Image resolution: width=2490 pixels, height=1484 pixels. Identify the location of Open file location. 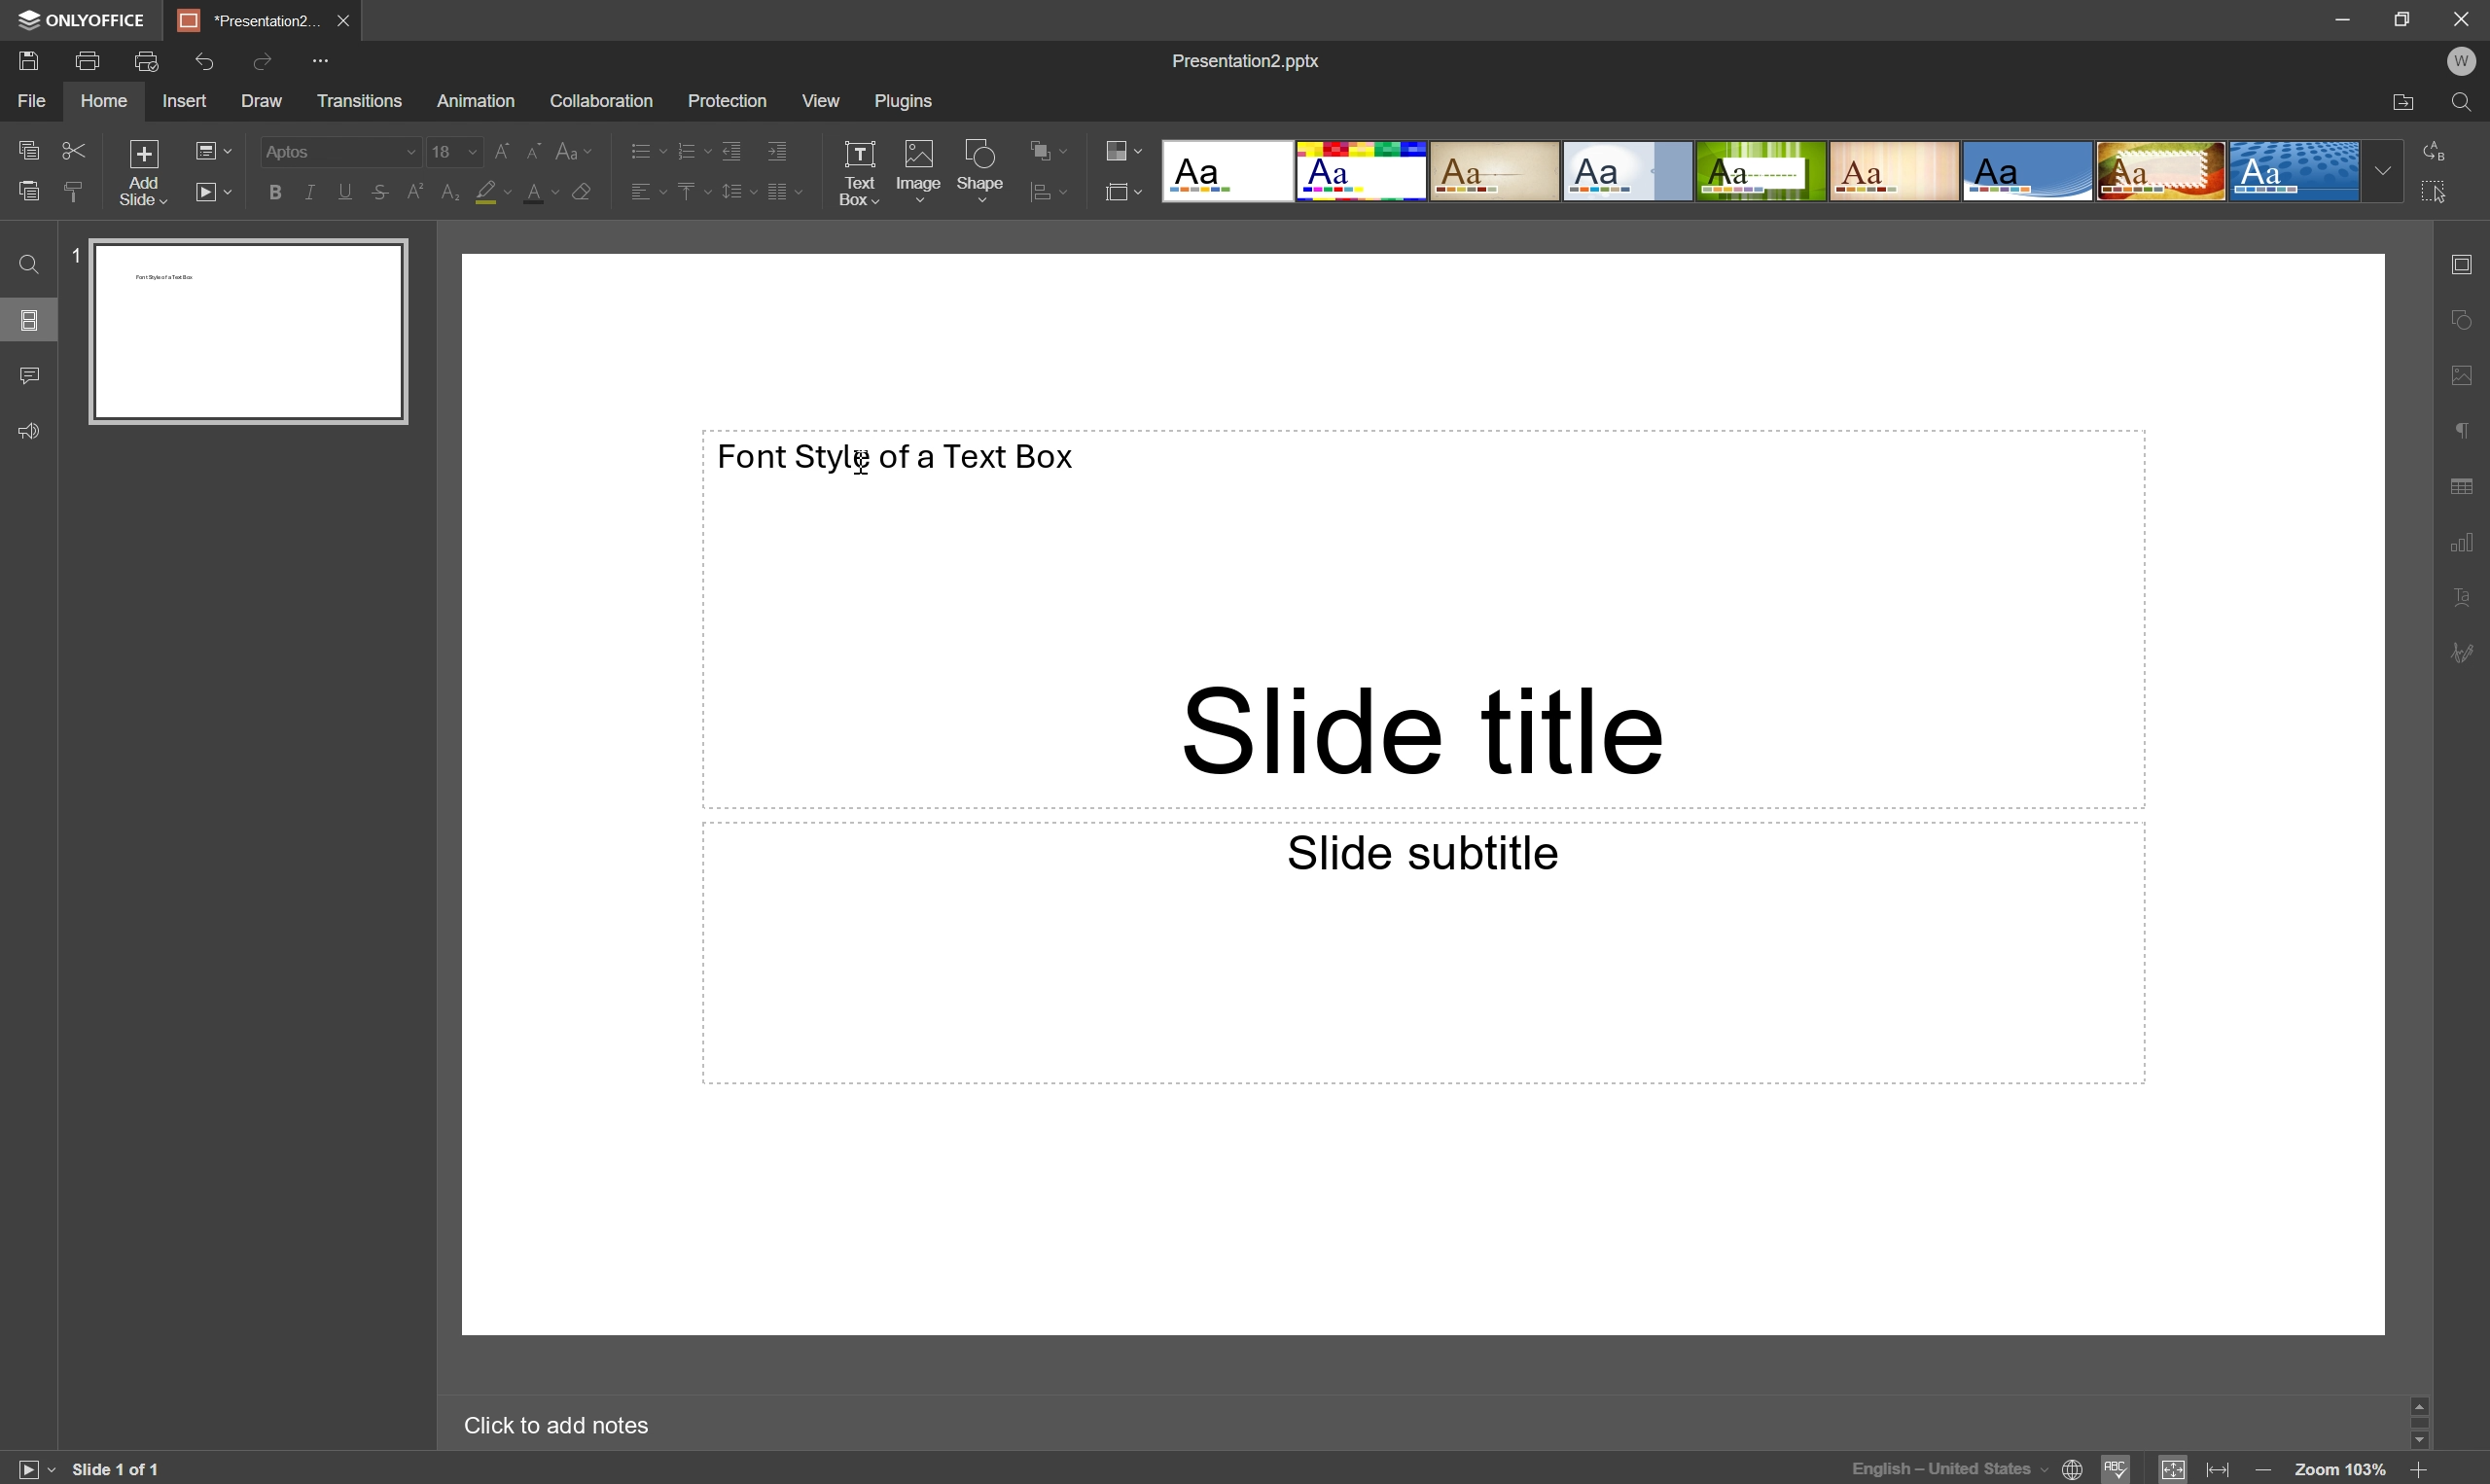
(2408, 100).